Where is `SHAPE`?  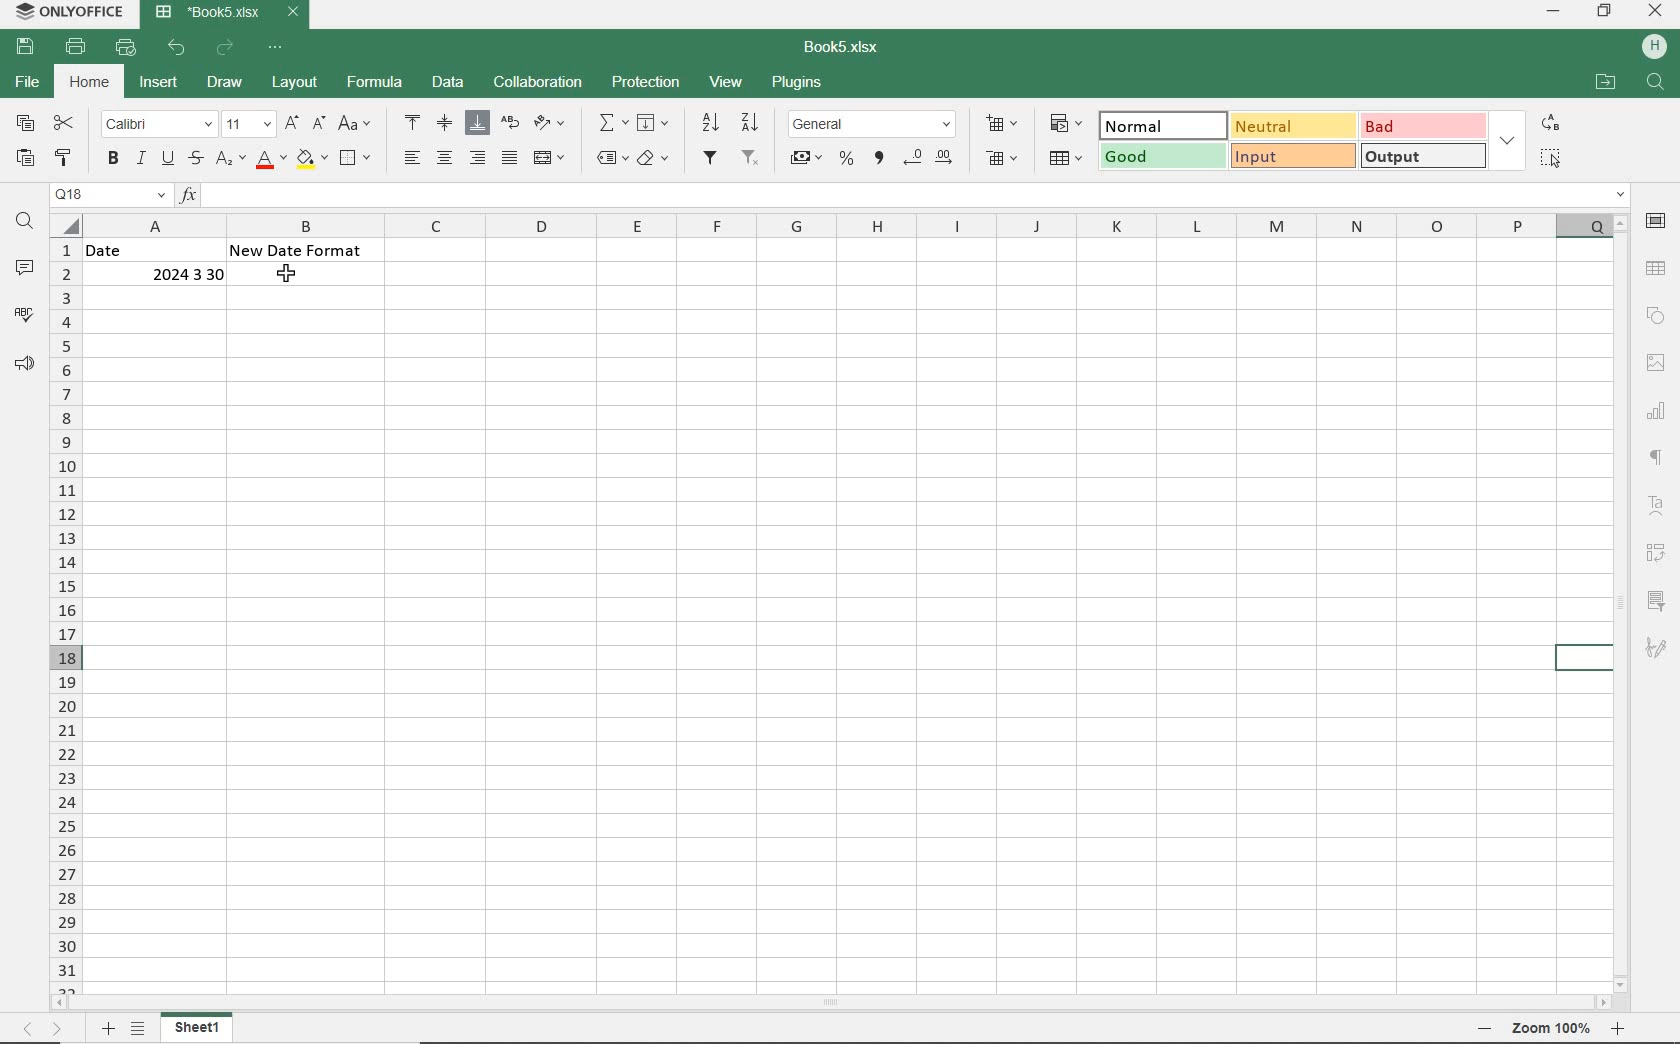
SHAPE is located at coordinates (1656, 317).